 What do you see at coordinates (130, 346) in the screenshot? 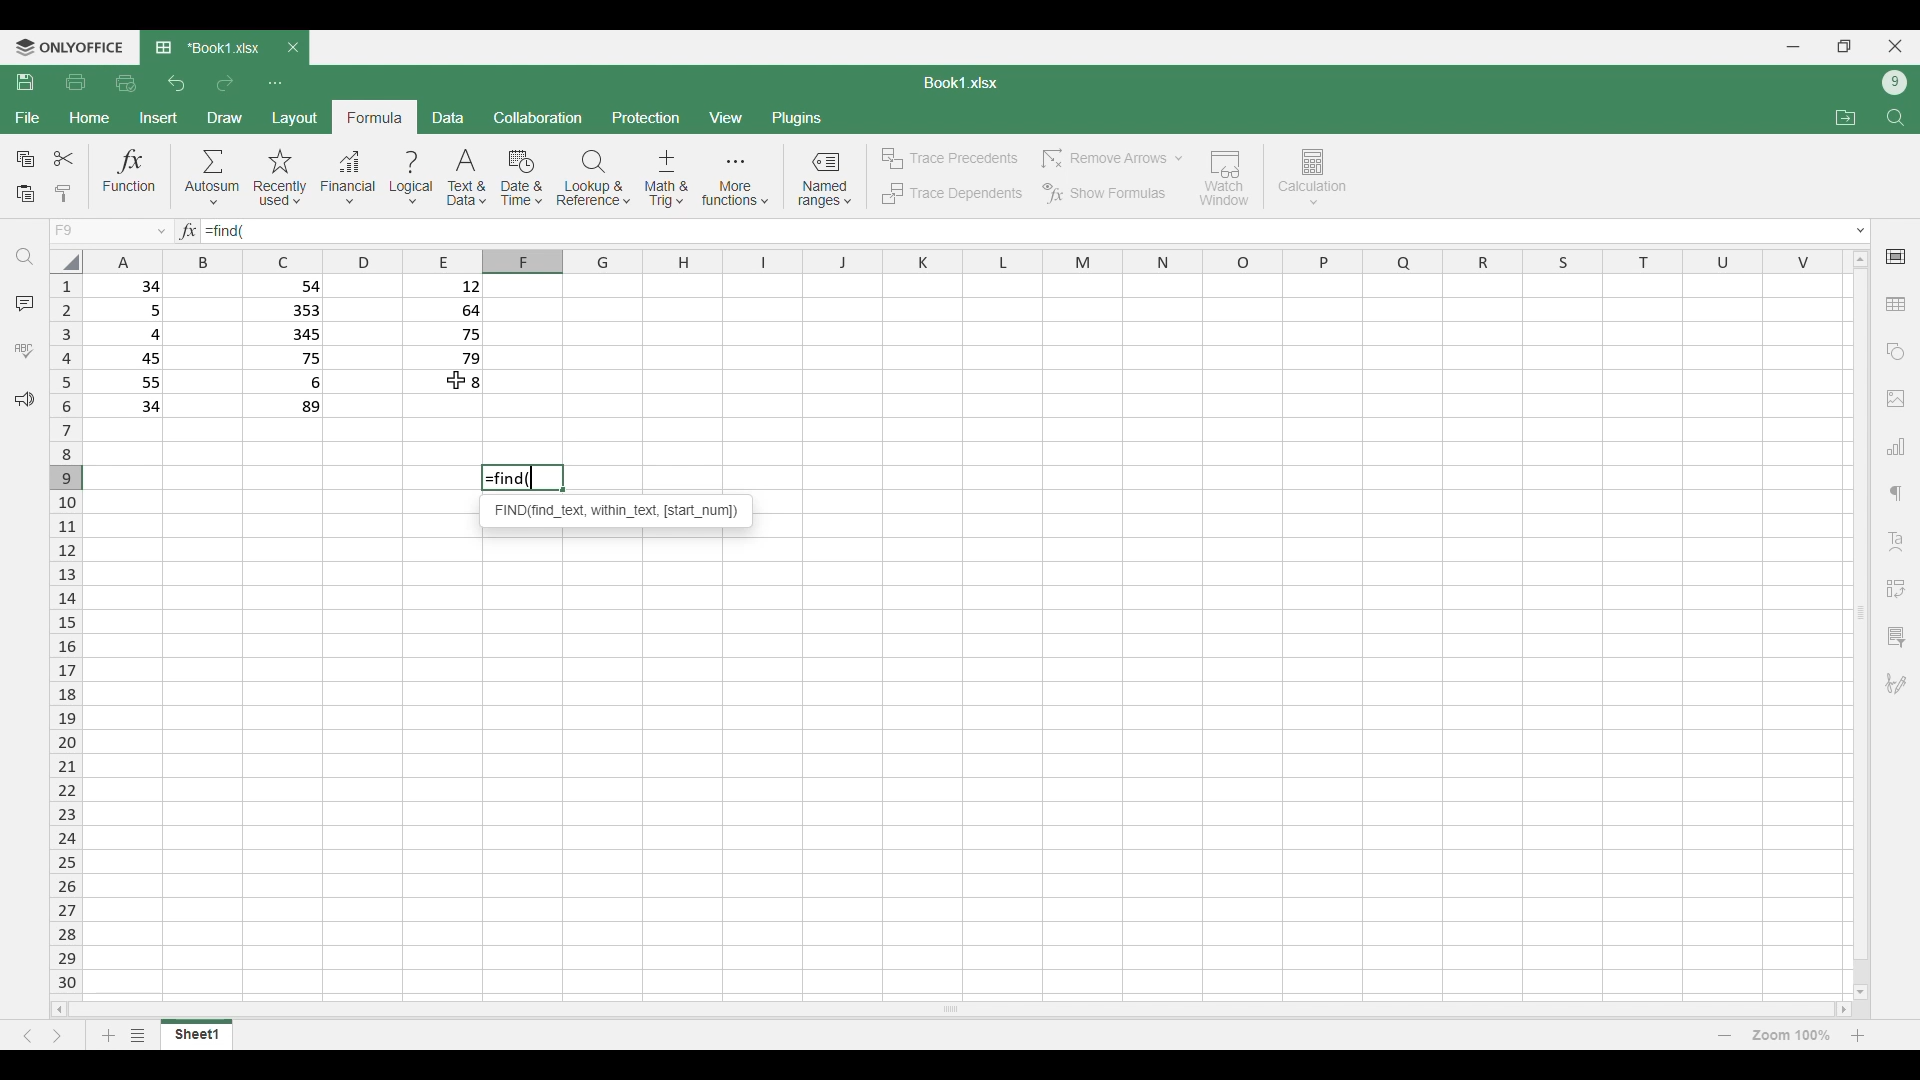
I see `Filled cells` at bounding box center [130, 346].